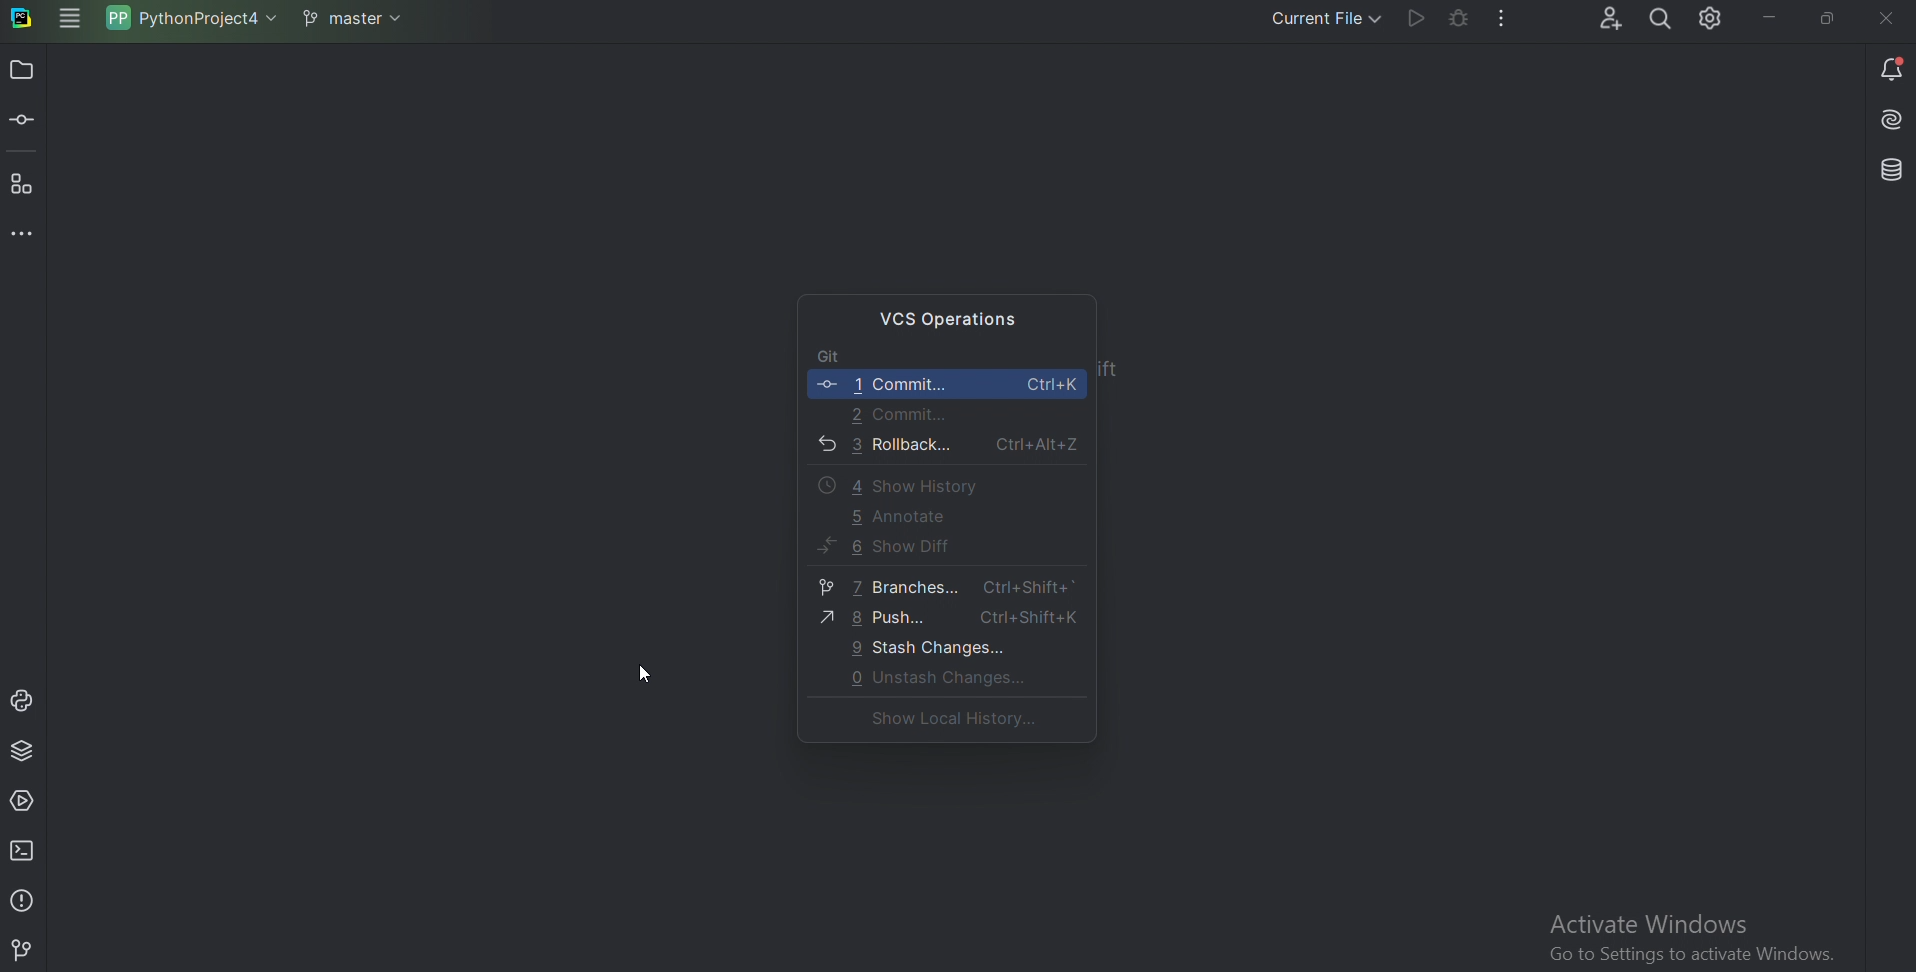 The width and height of the screenshot is (1916, 972). I want to click on Git , so click(843, 355).